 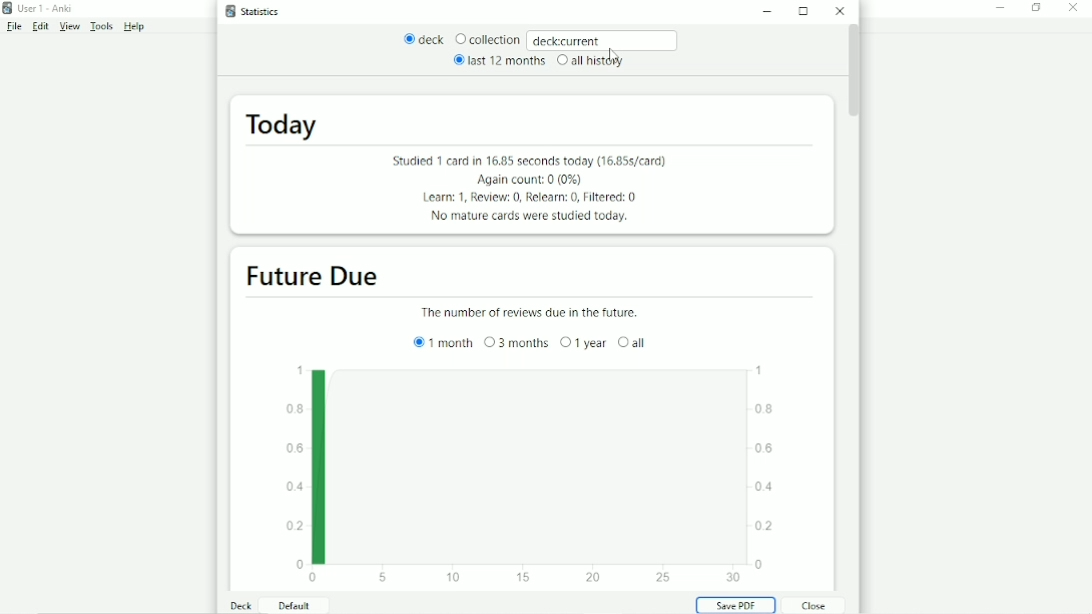 What do you see at coordinates (524, 311) in the screenshot?
I see `The number of reviews due in the future.` at bounding box center [524, 311].